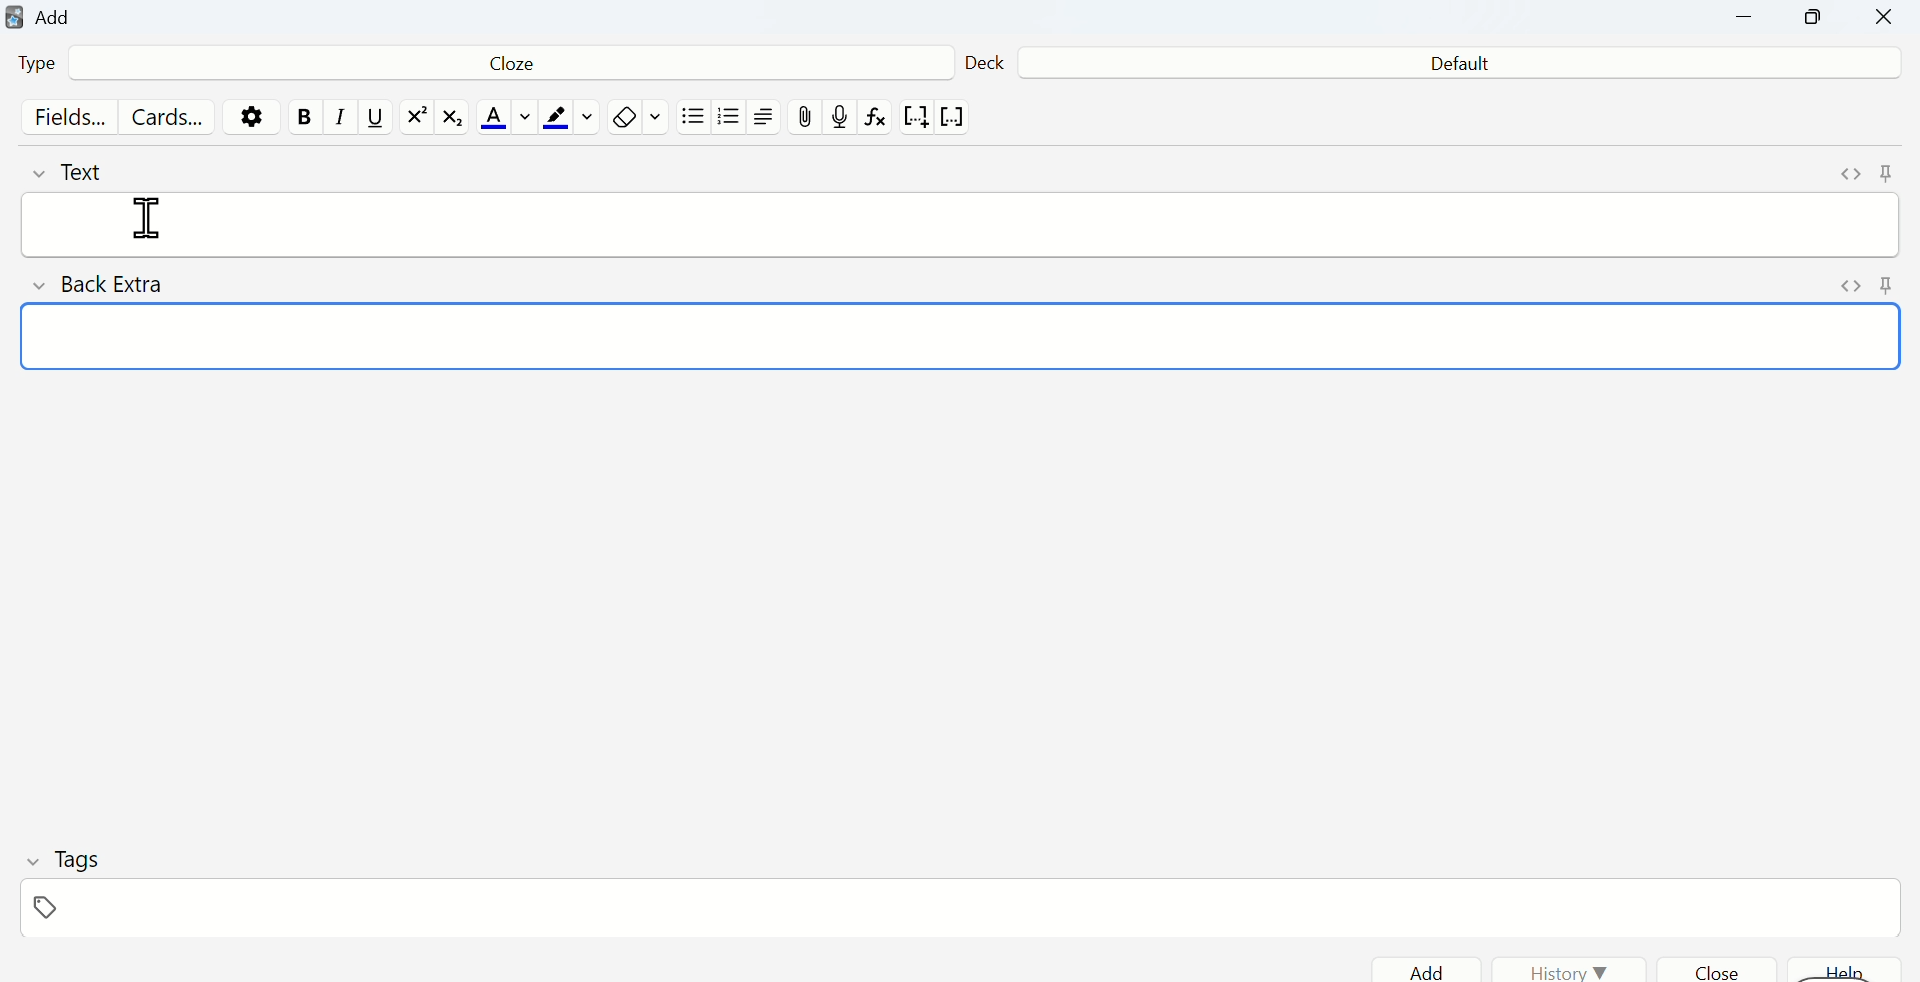 This screenshot has height=982, width=1920. What do you see at coordinates (1887, 285) in the screenshot?
I see `Pin` at bounding box center [1887, 285].